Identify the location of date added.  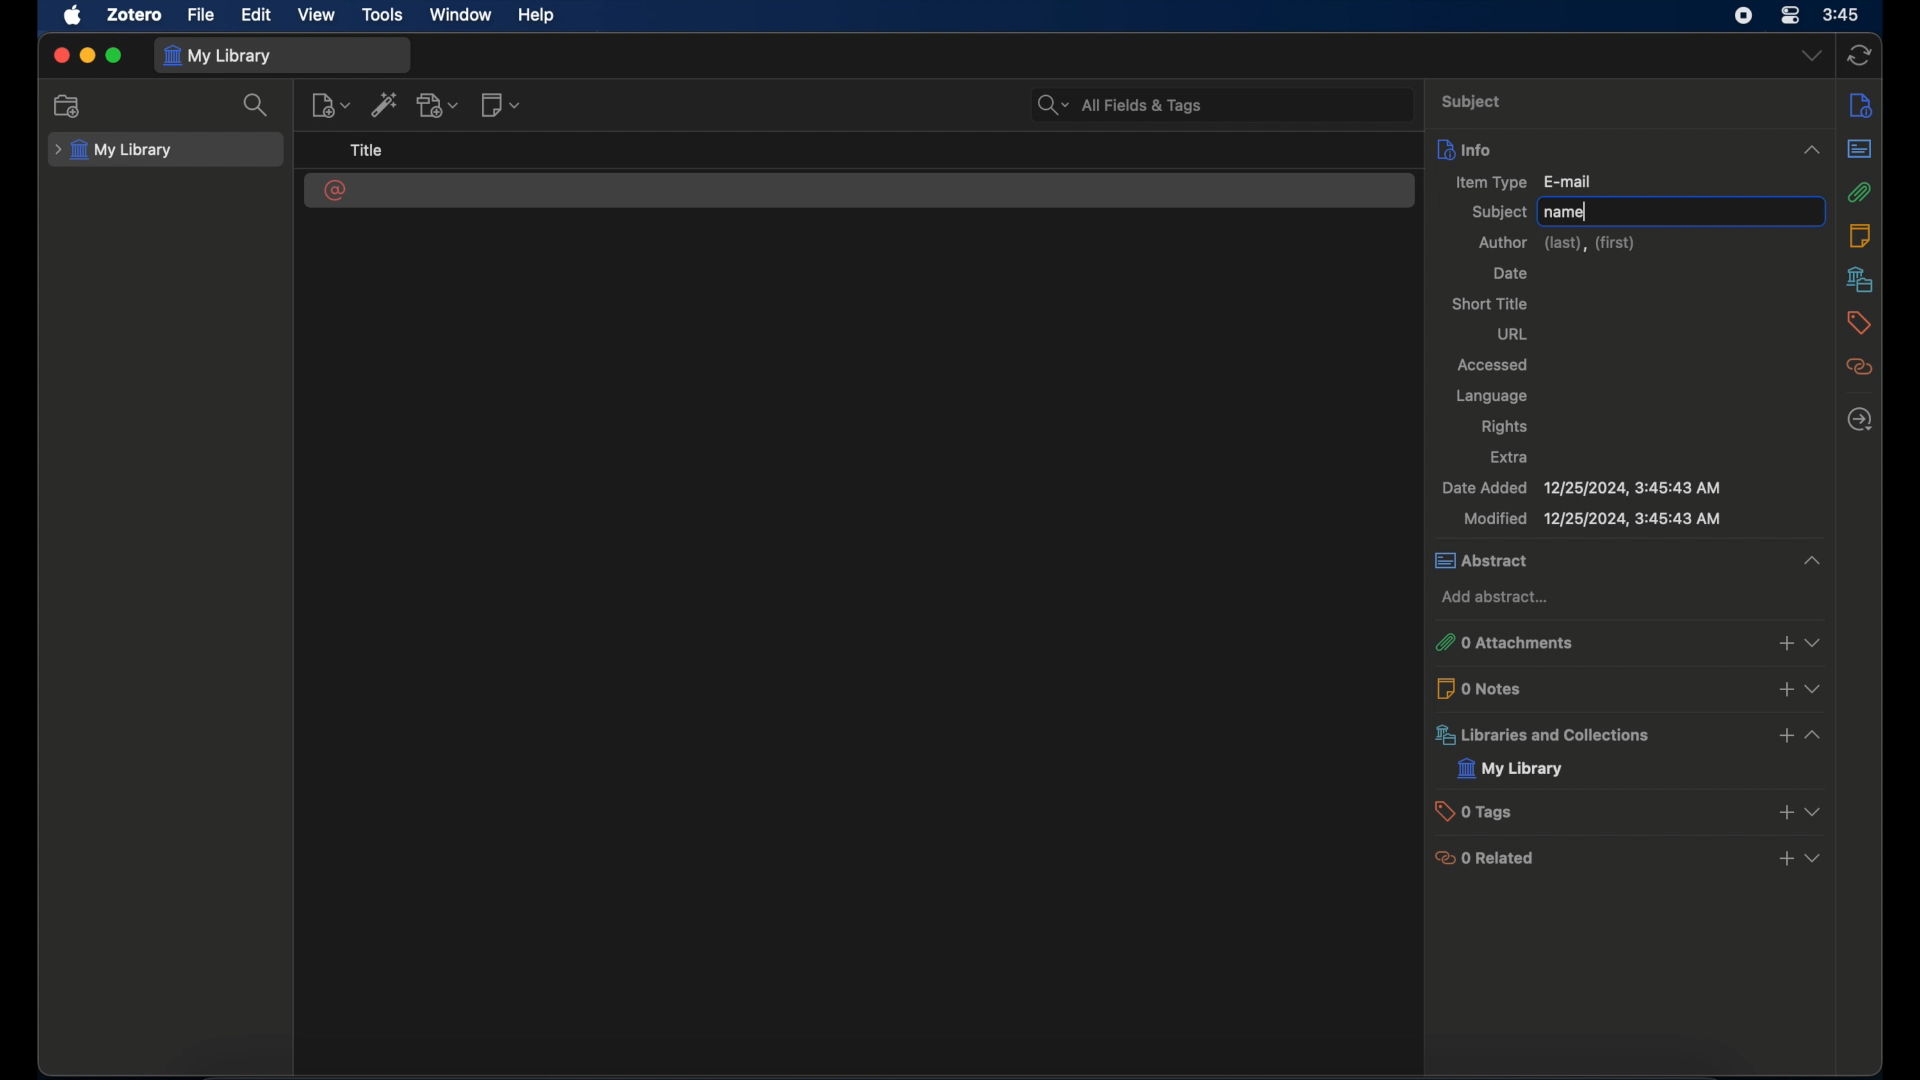
(1582, 488).